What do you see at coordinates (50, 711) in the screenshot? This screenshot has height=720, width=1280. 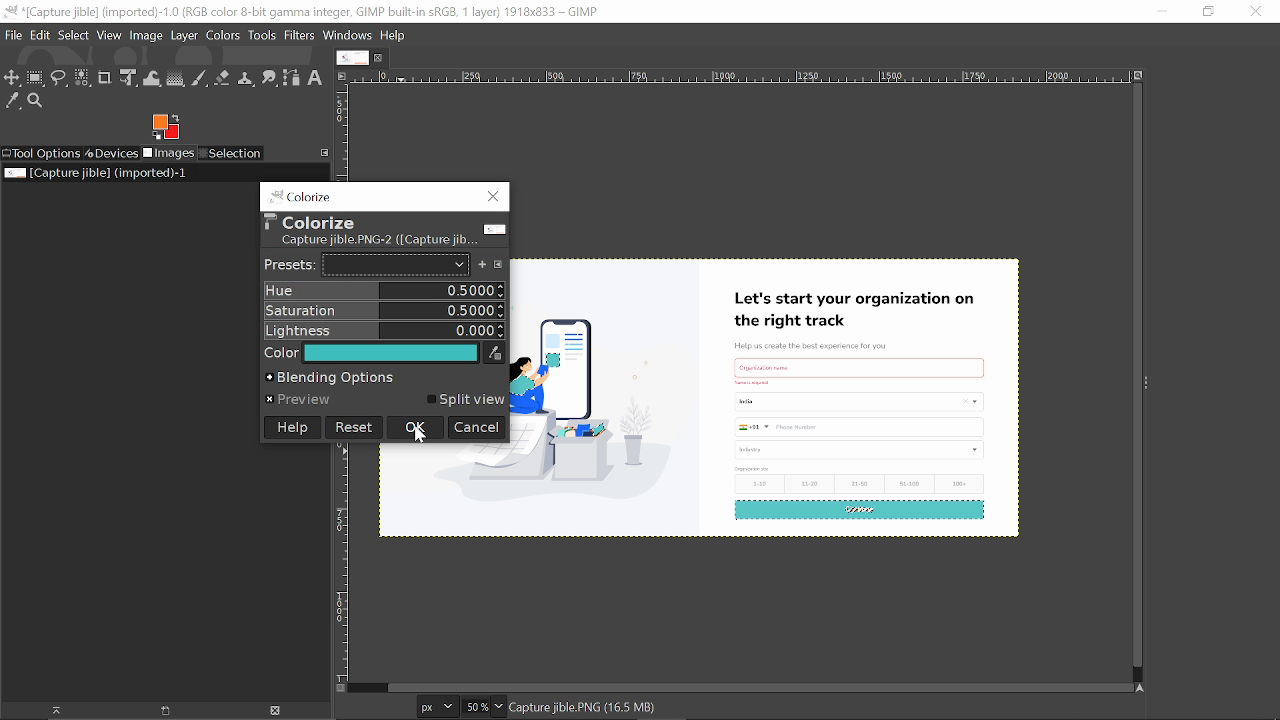 I see `Raise image for this display` at bounding box center [50, 711].